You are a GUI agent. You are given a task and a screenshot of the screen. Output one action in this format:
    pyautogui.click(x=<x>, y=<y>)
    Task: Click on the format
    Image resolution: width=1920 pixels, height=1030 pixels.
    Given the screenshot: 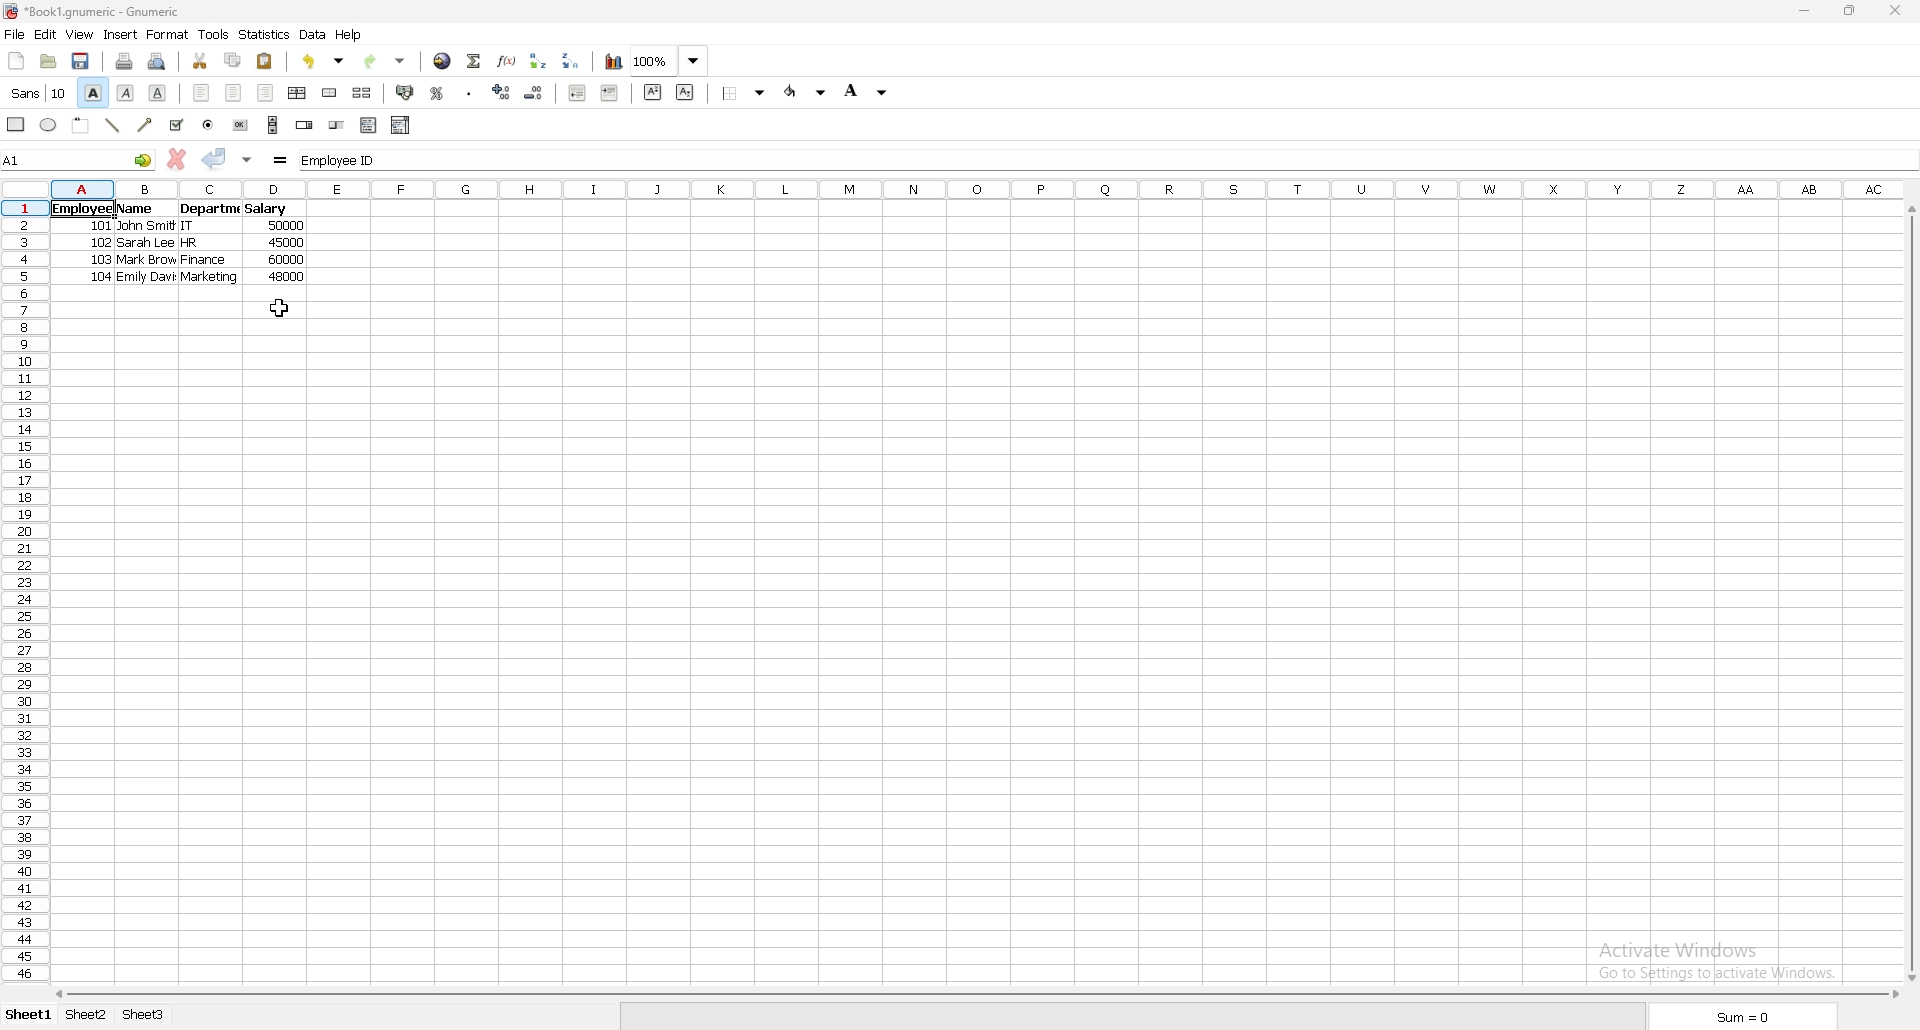 What is the action you would take?
    pyautogui.click(x=167, y=34)
    